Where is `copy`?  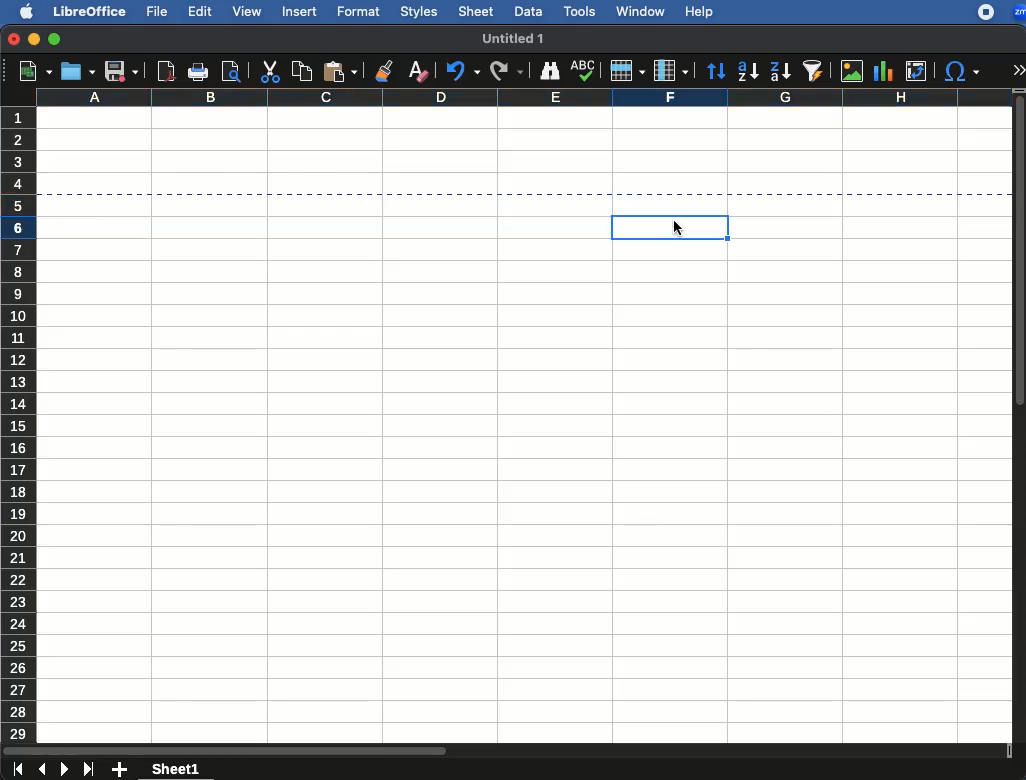 copy is located at coordinates (299, 72).